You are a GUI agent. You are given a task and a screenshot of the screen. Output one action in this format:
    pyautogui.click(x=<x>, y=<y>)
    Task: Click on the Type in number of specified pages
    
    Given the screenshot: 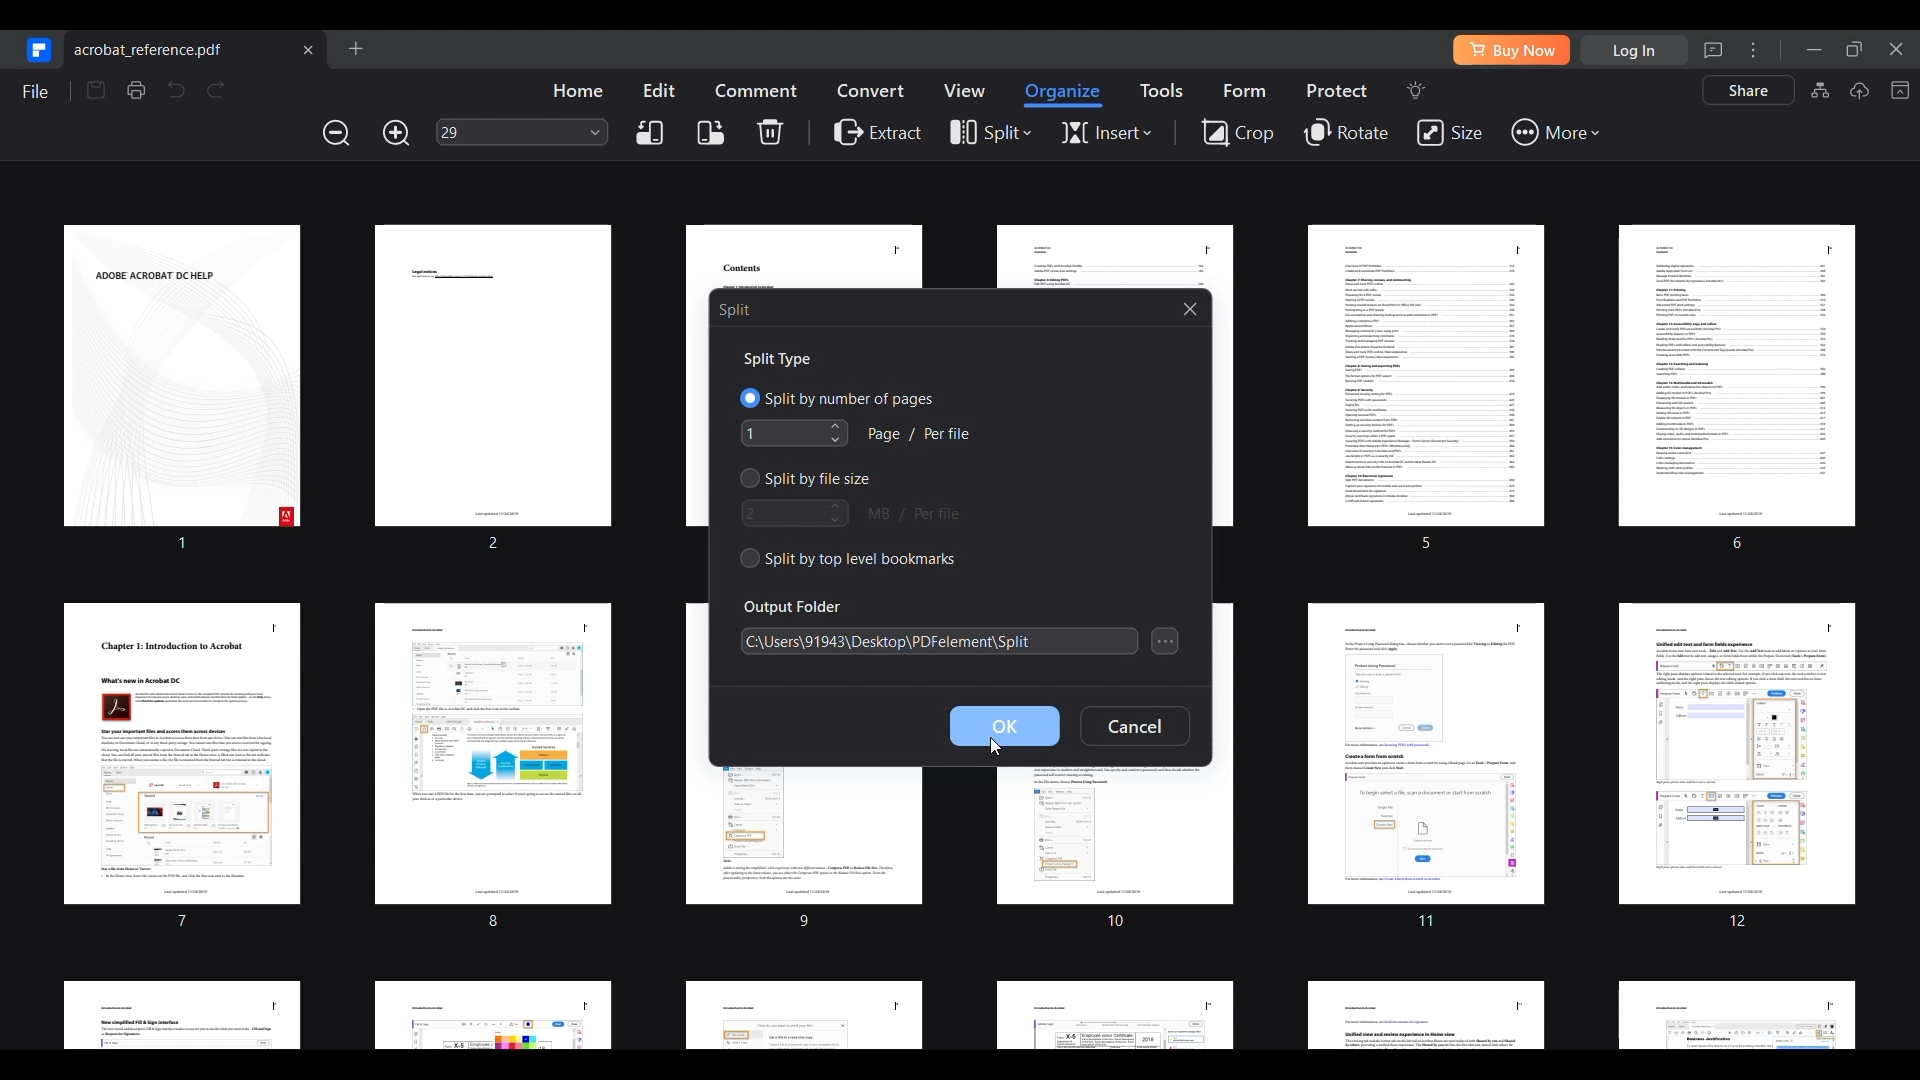 What is the action you would take?
    pyautogui.click(x=781, y=433)
    